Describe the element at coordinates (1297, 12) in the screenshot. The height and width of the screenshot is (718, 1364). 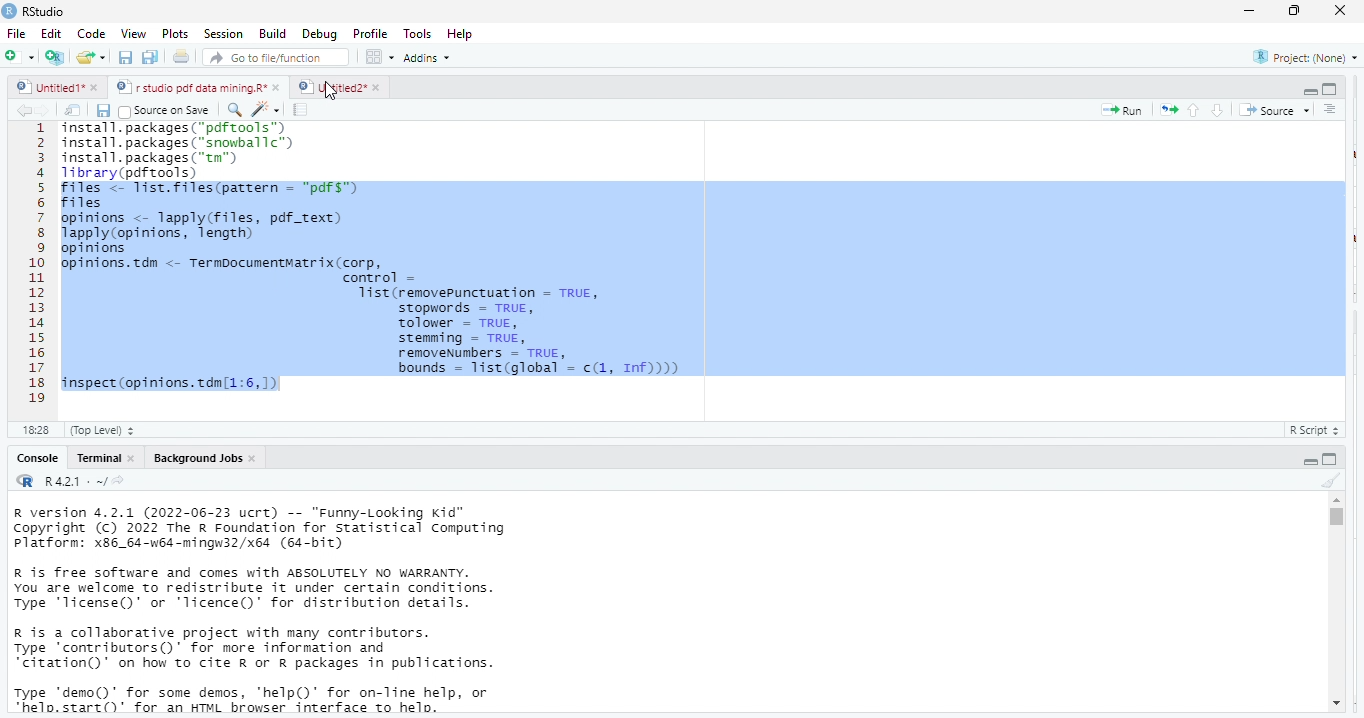
I see `maximize` at that location.